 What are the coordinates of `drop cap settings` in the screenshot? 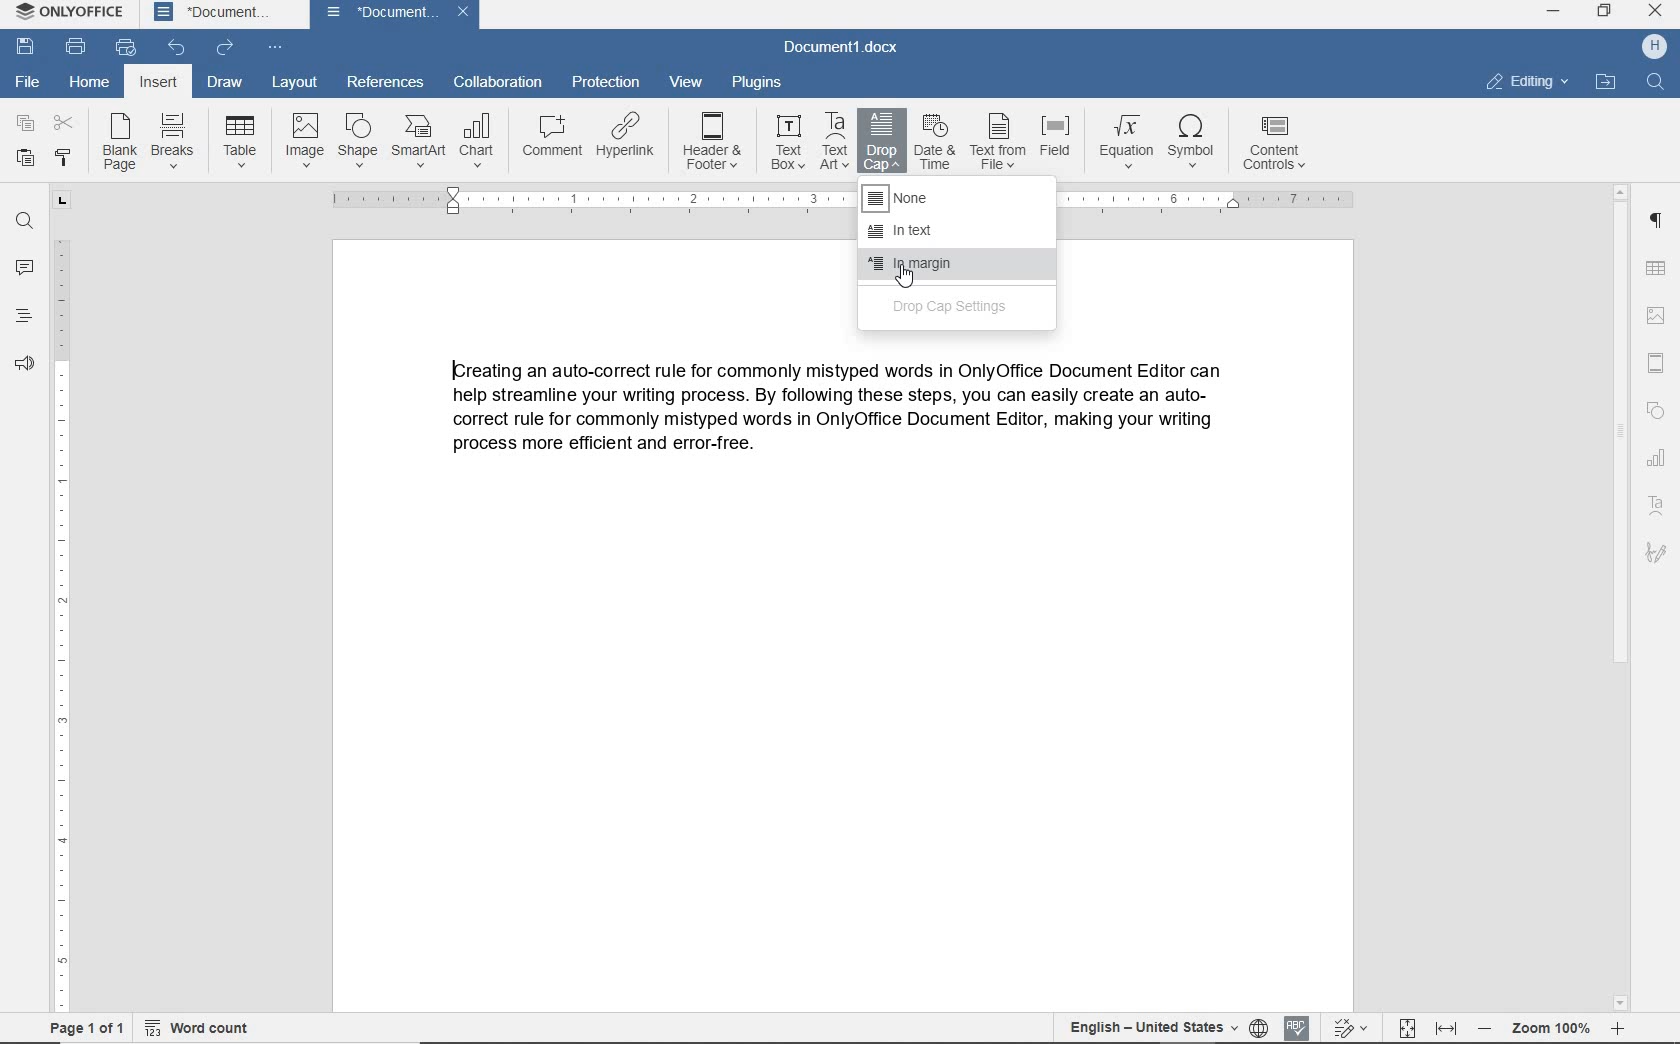 It's located at (957, 305).